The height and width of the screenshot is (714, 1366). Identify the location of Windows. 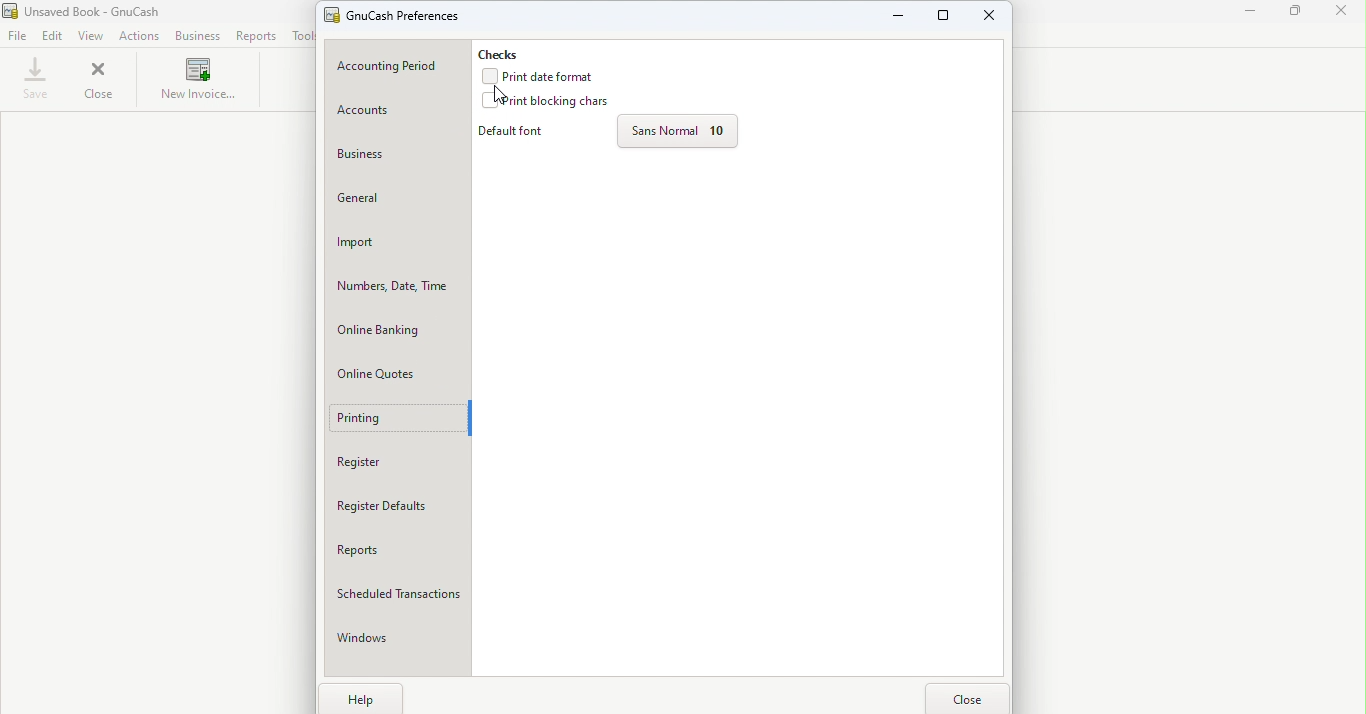
(396, 641).